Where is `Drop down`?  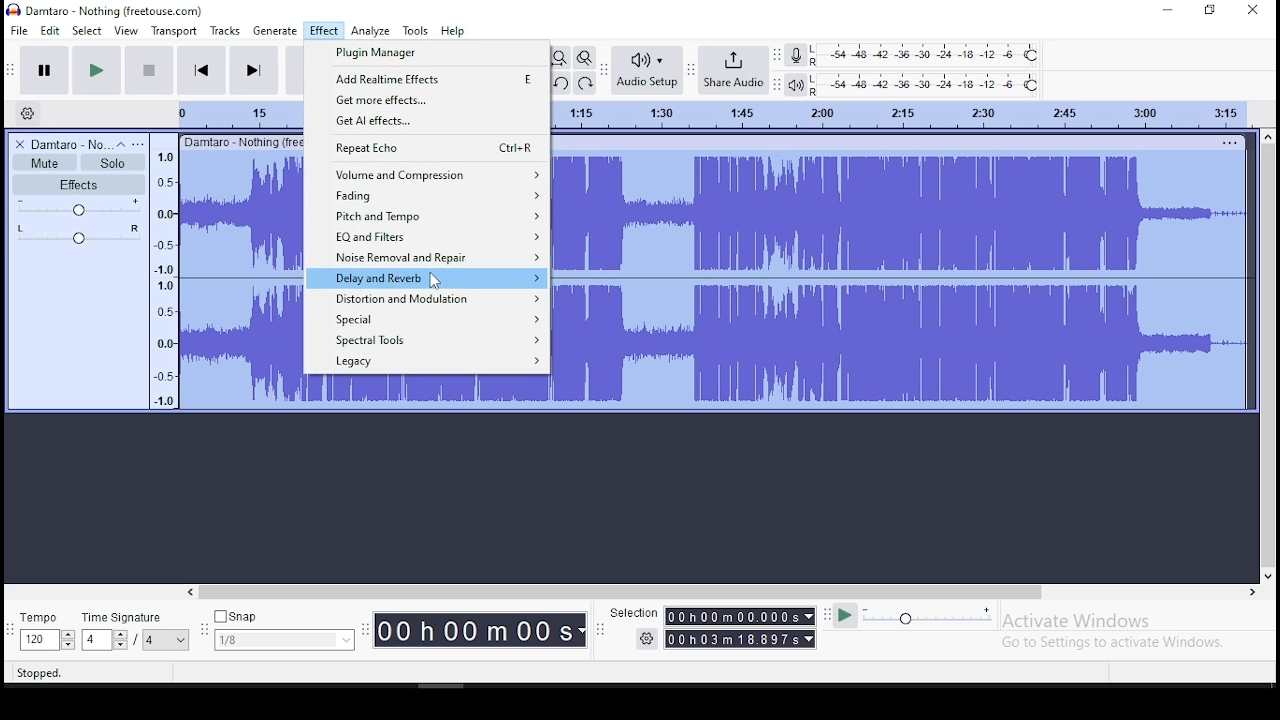 Drop down is located at coordinates (809, 639).